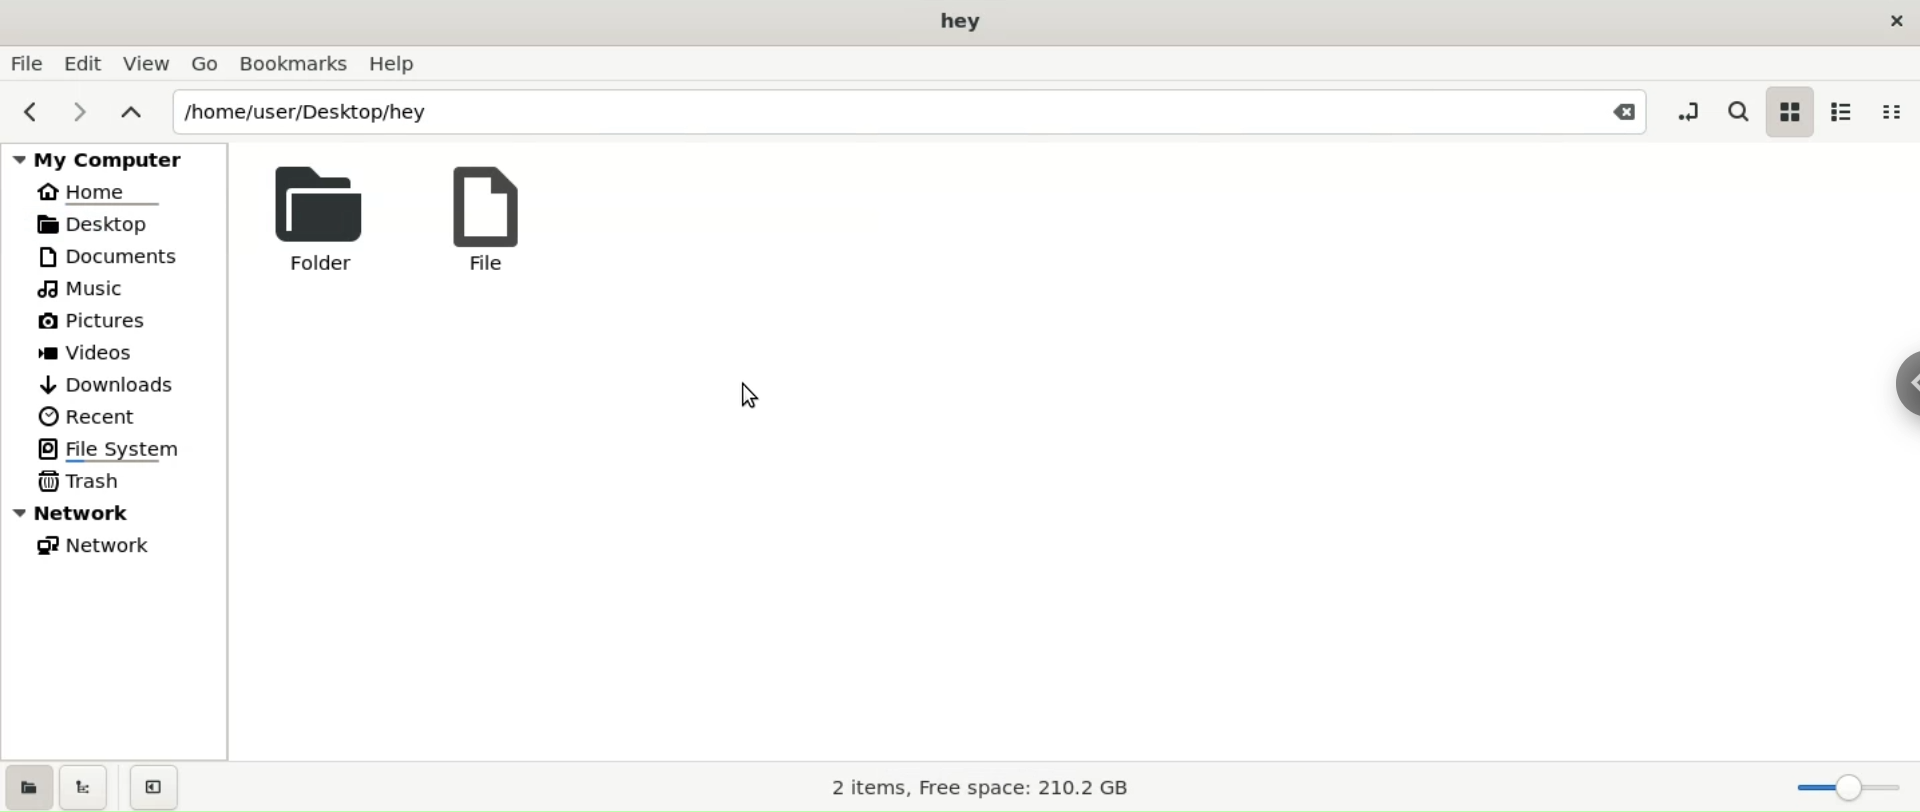 The image size is (1920, 812). What do you see at coordinates (999, 786) in the screenshot?
I see `2 items, Free space: 210.2 GB` at bounding box center [999, 786].